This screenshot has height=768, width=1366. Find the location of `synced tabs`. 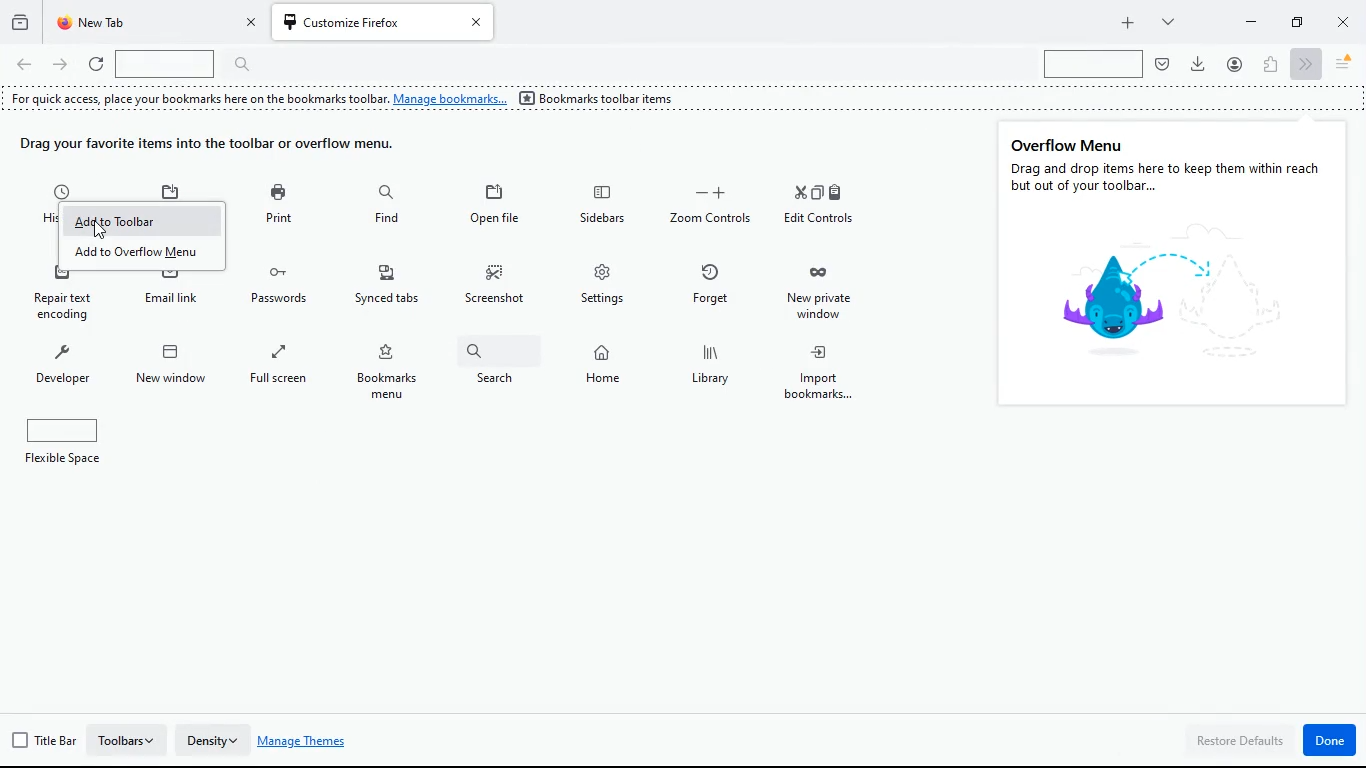

synced tabs is located at coordinates (391, 289).